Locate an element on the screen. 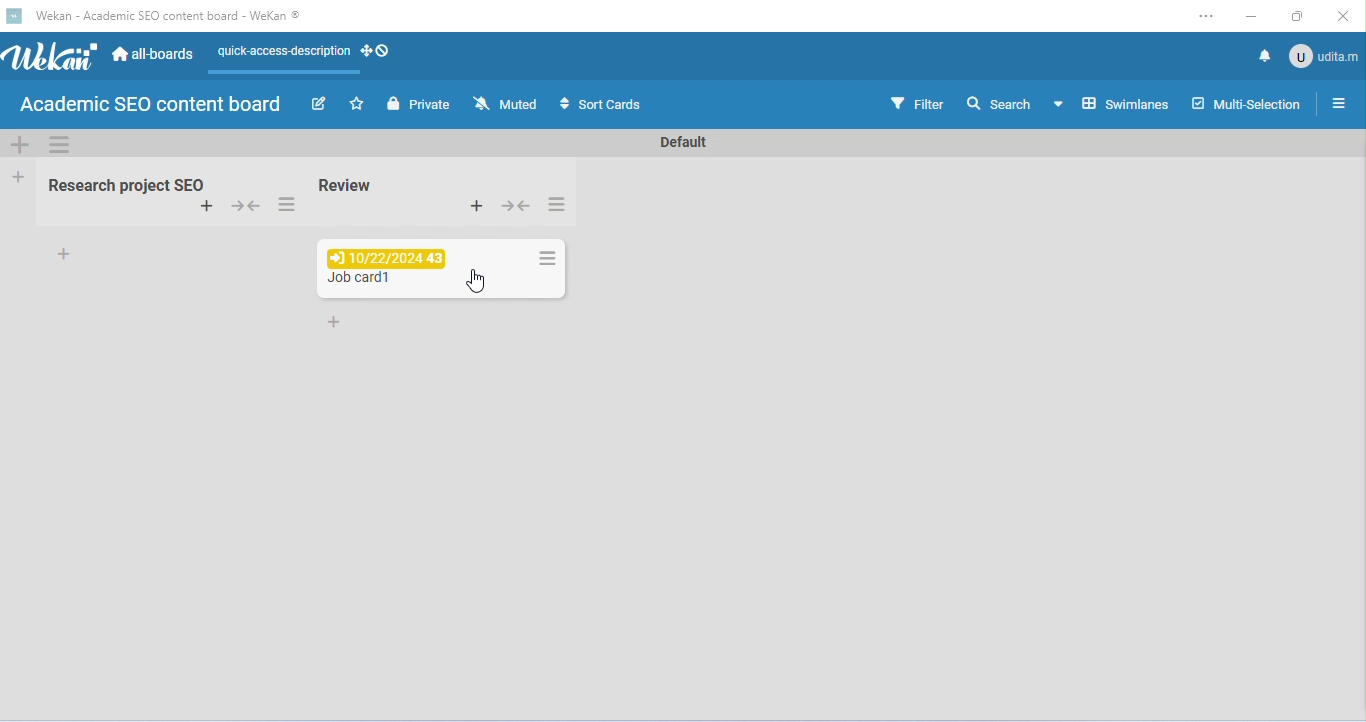 Image resolution: width=1366 pixels, height=722 pixels. swimelane actions is located at coordinates (61, 144).